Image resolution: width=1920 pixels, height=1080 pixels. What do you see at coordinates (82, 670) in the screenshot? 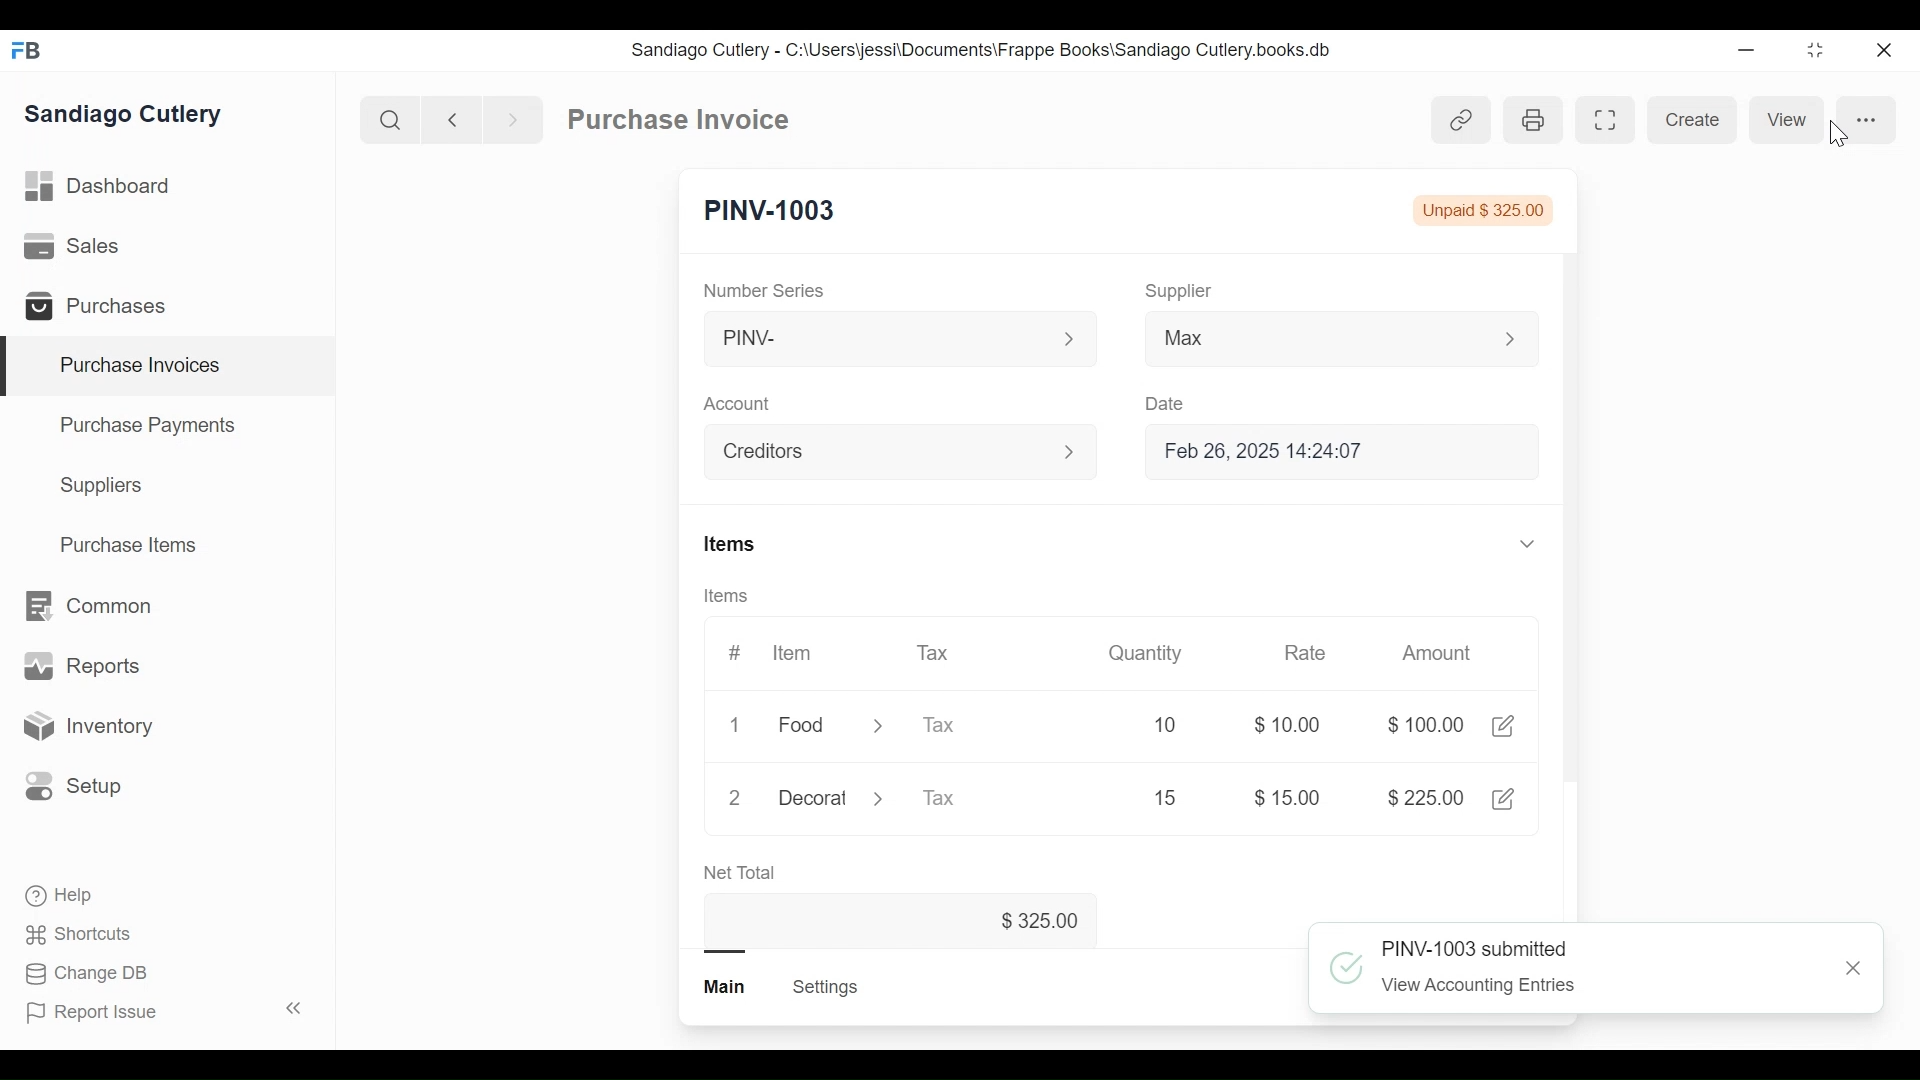
I see `Reports` at bounding box center [82, 670].